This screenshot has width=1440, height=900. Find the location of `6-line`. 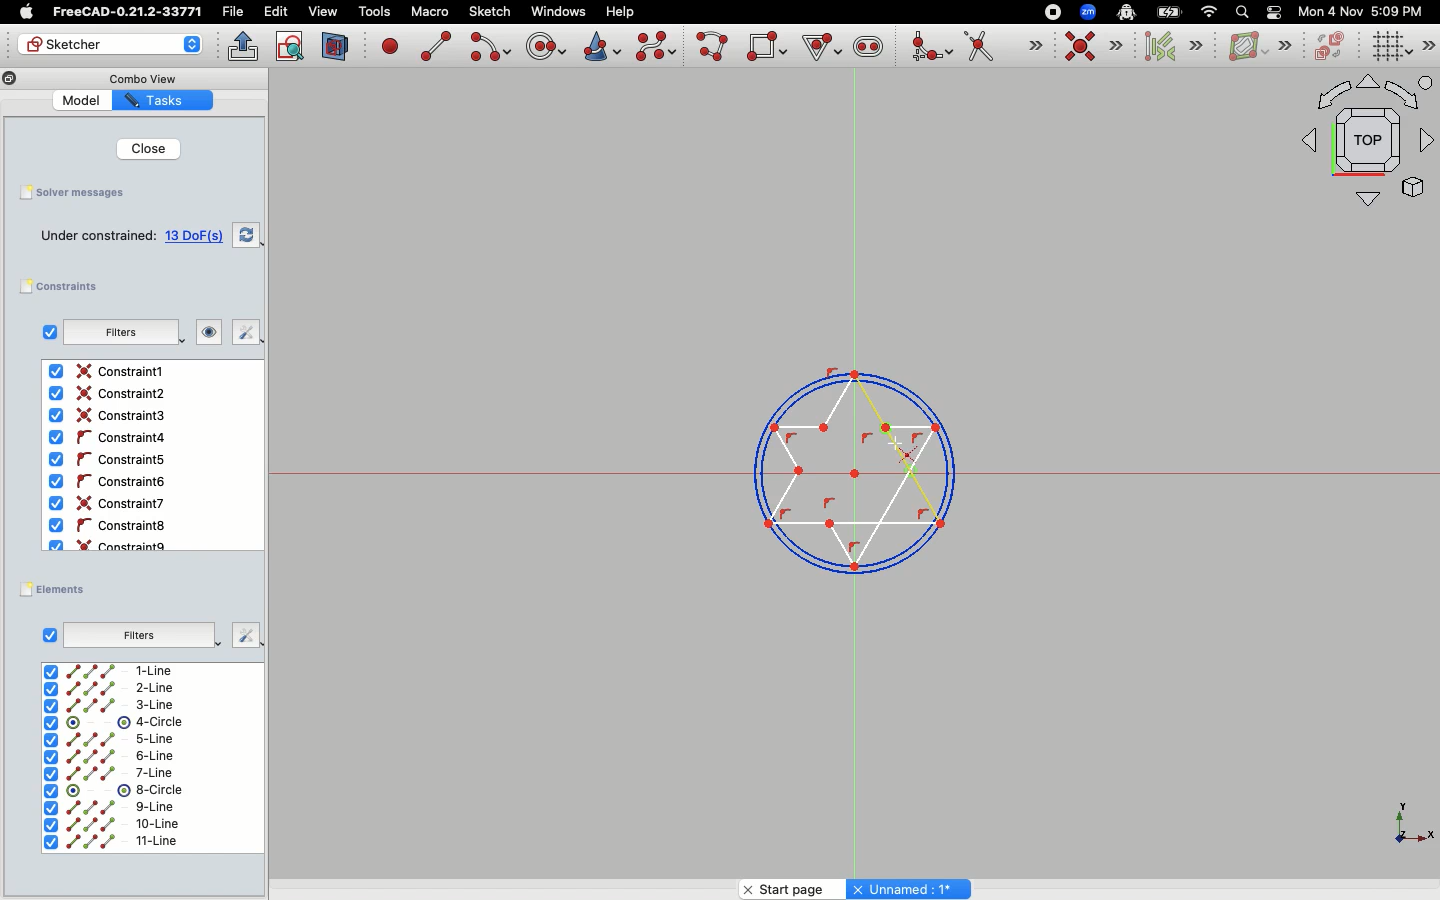

6-line is located at coordinates (108, 757).